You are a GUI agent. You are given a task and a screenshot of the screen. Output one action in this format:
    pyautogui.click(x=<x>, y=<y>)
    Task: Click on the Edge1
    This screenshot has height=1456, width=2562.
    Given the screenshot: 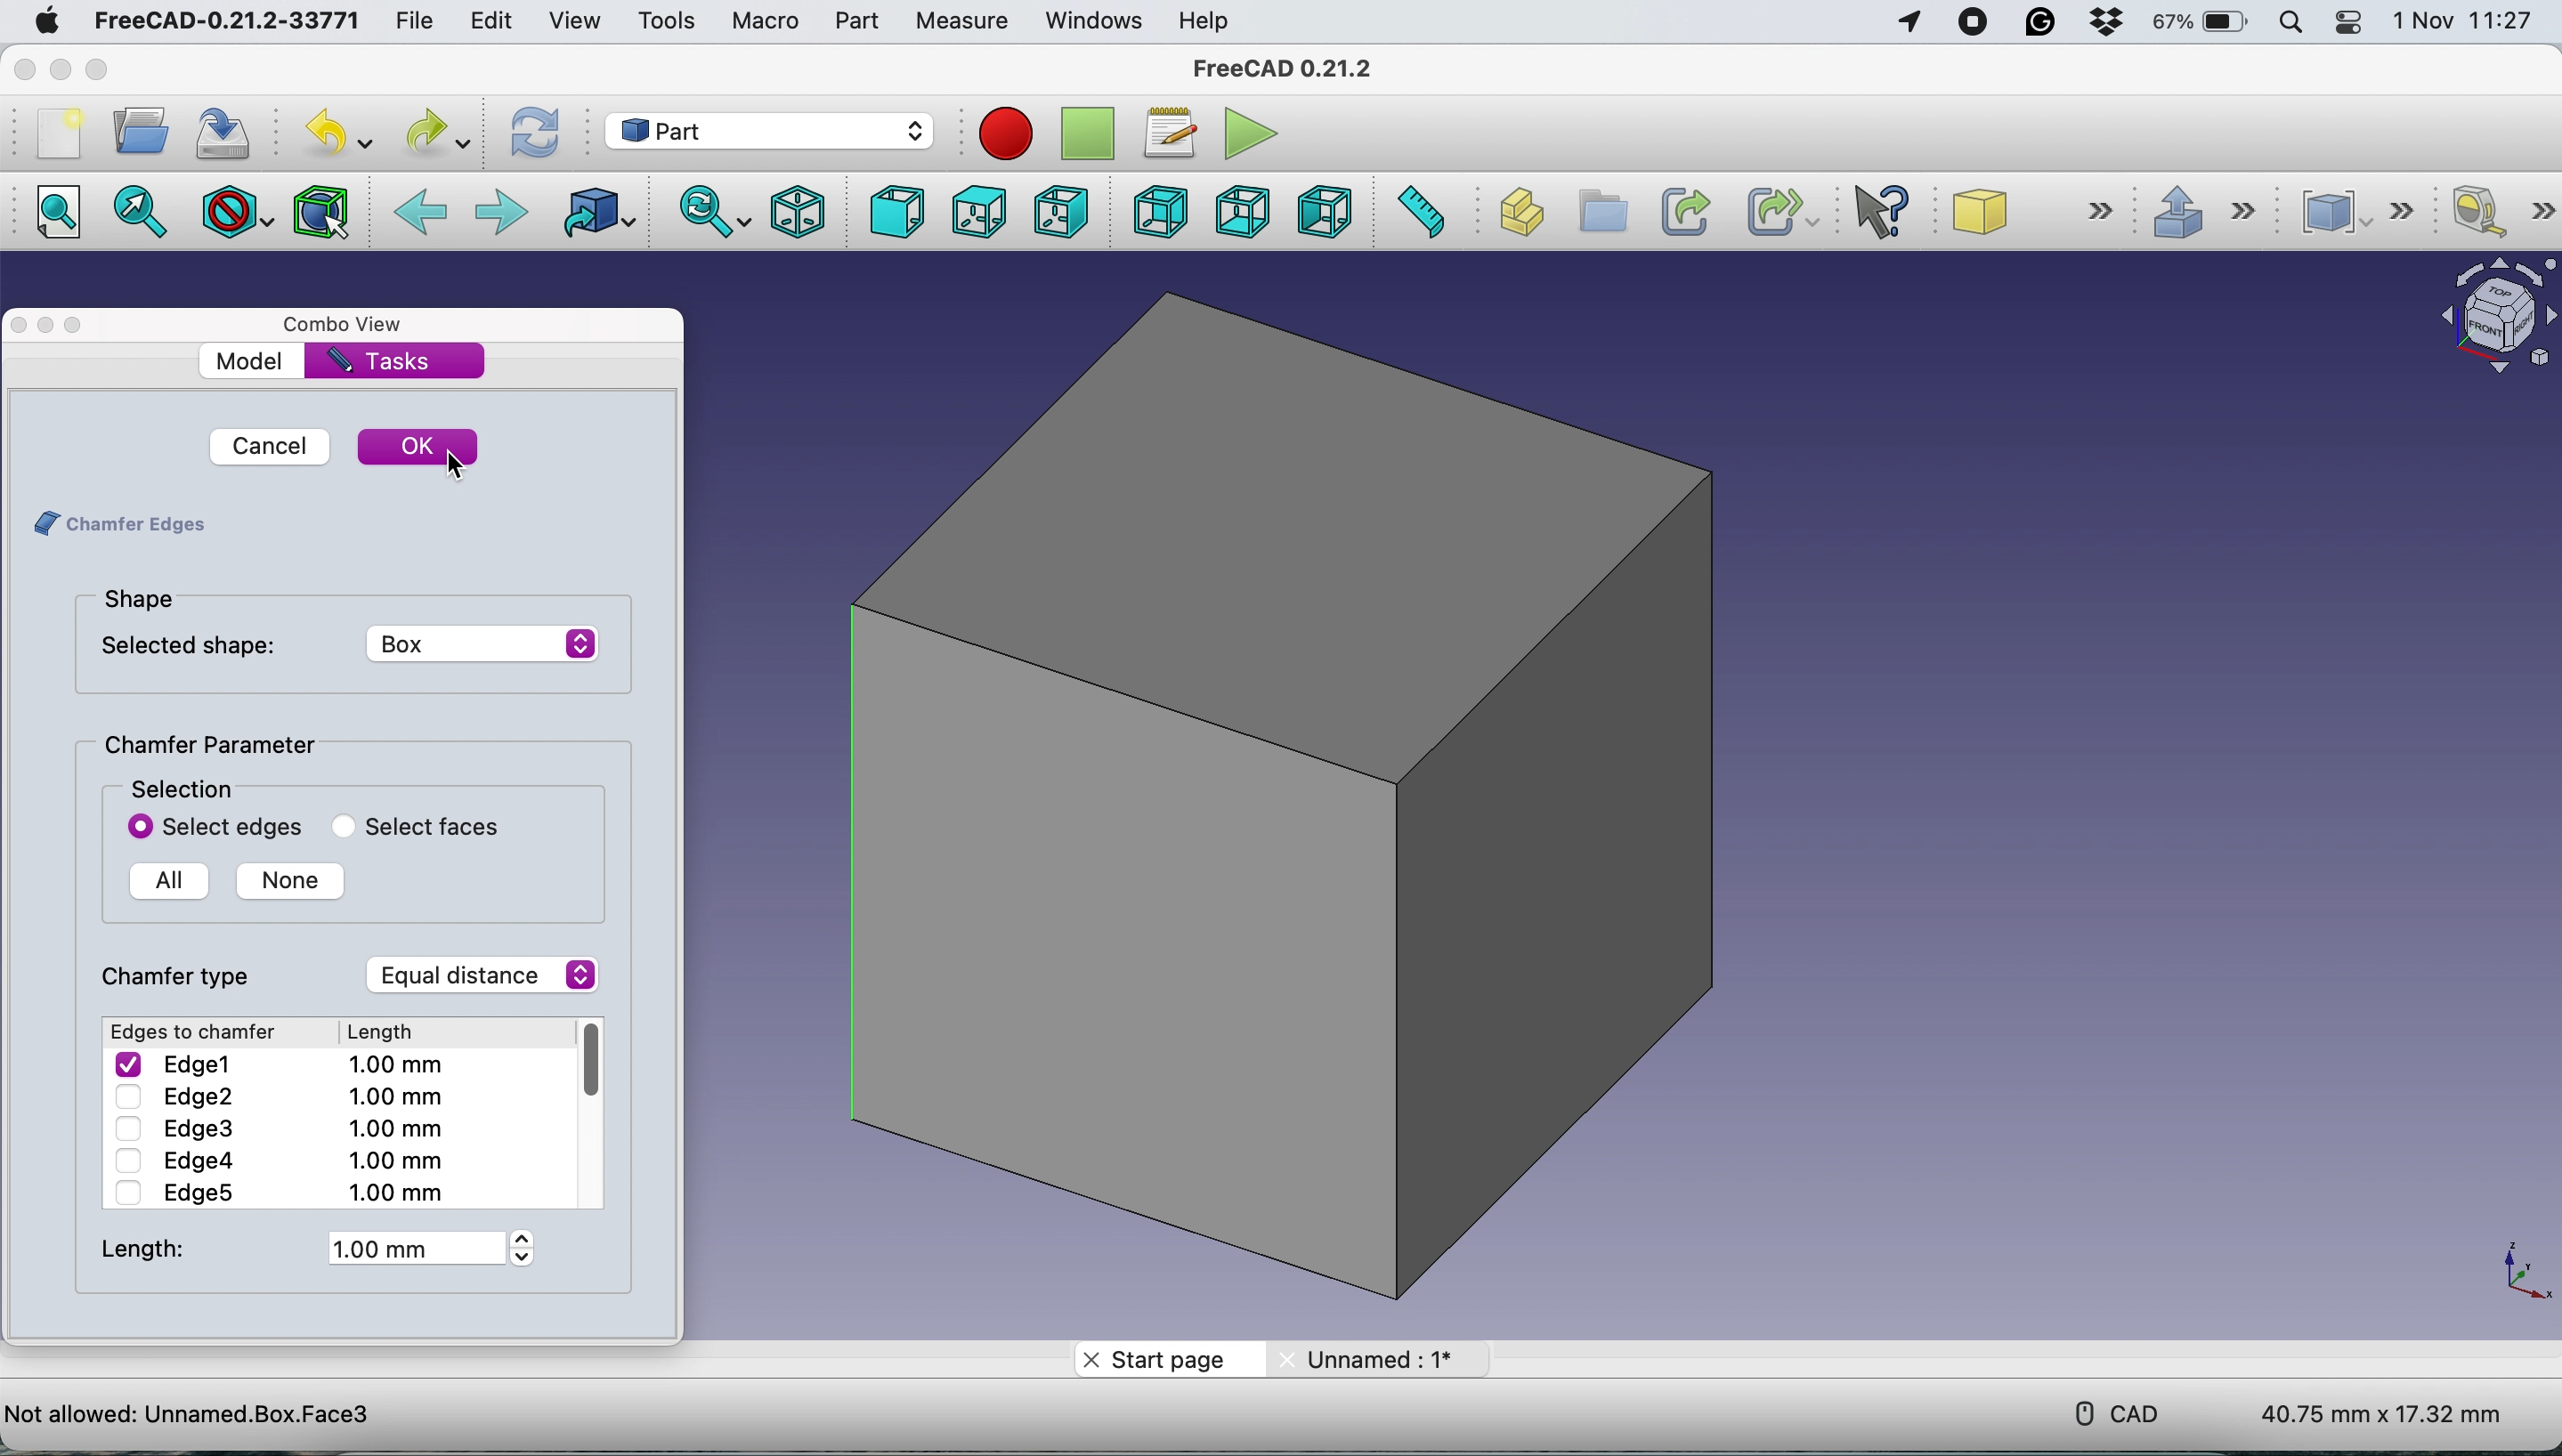 What is the action you would take?
    pyautogui.click(x=288, y=1064)
    